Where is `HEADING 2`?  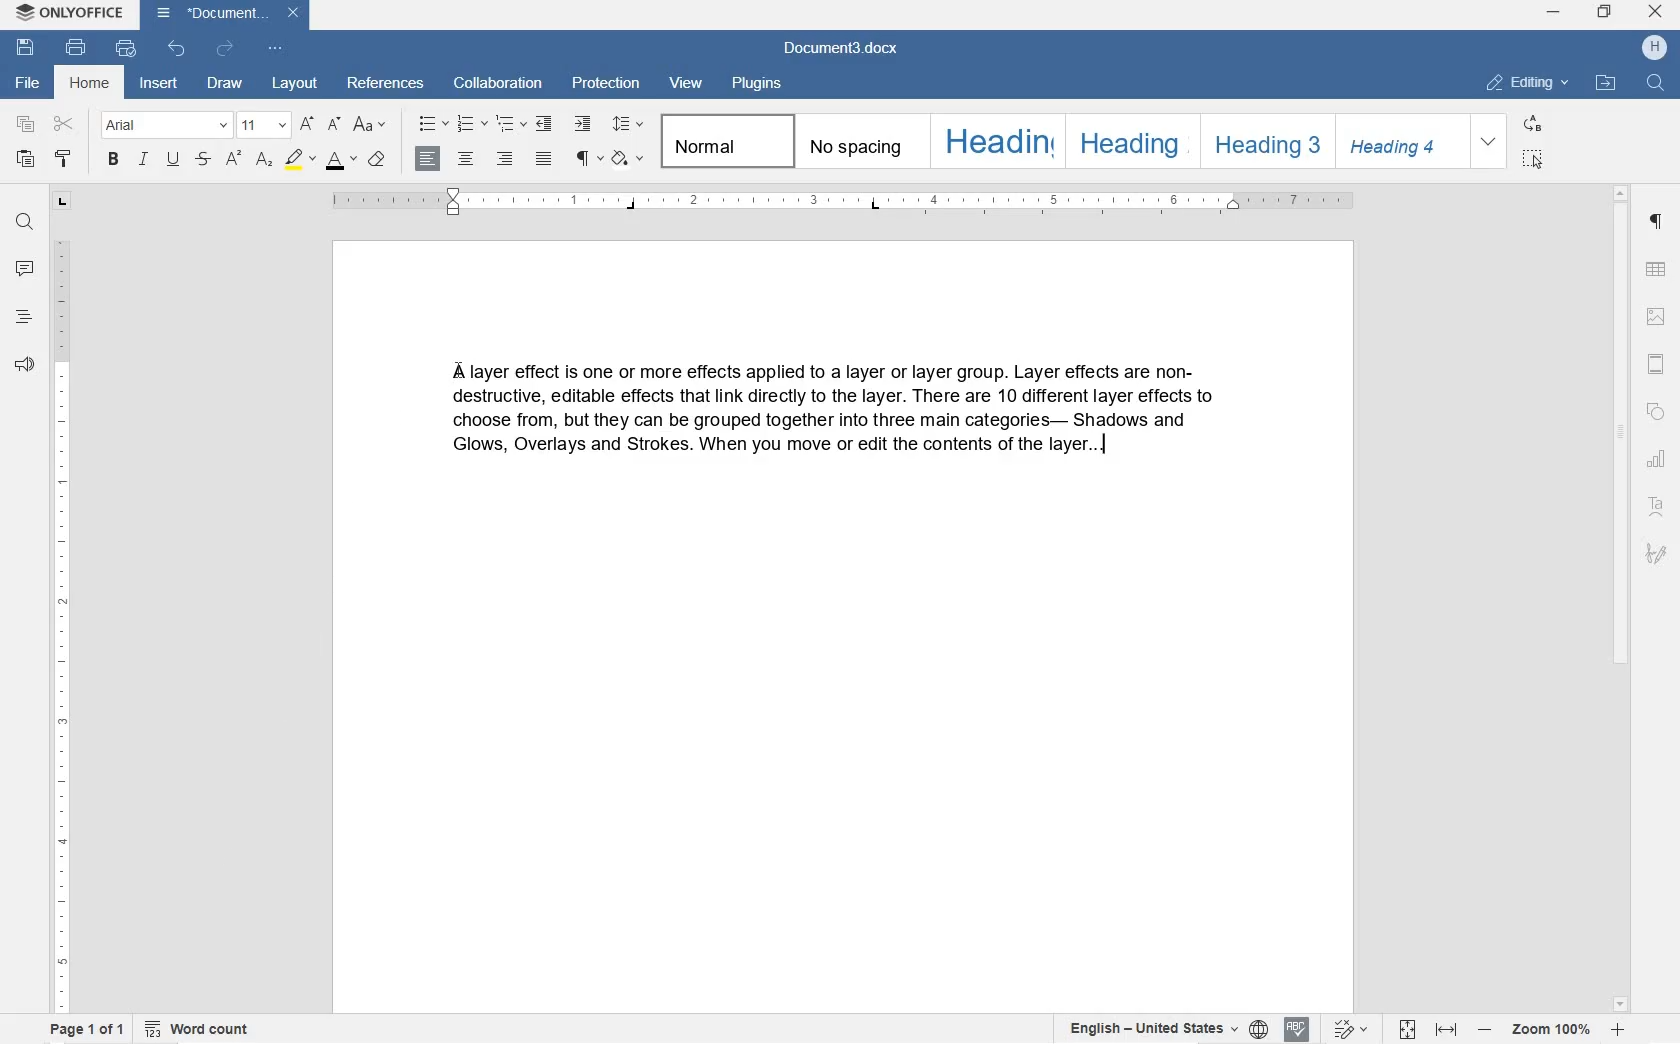
HEADING 2 is located at coordinates (1131, 142).